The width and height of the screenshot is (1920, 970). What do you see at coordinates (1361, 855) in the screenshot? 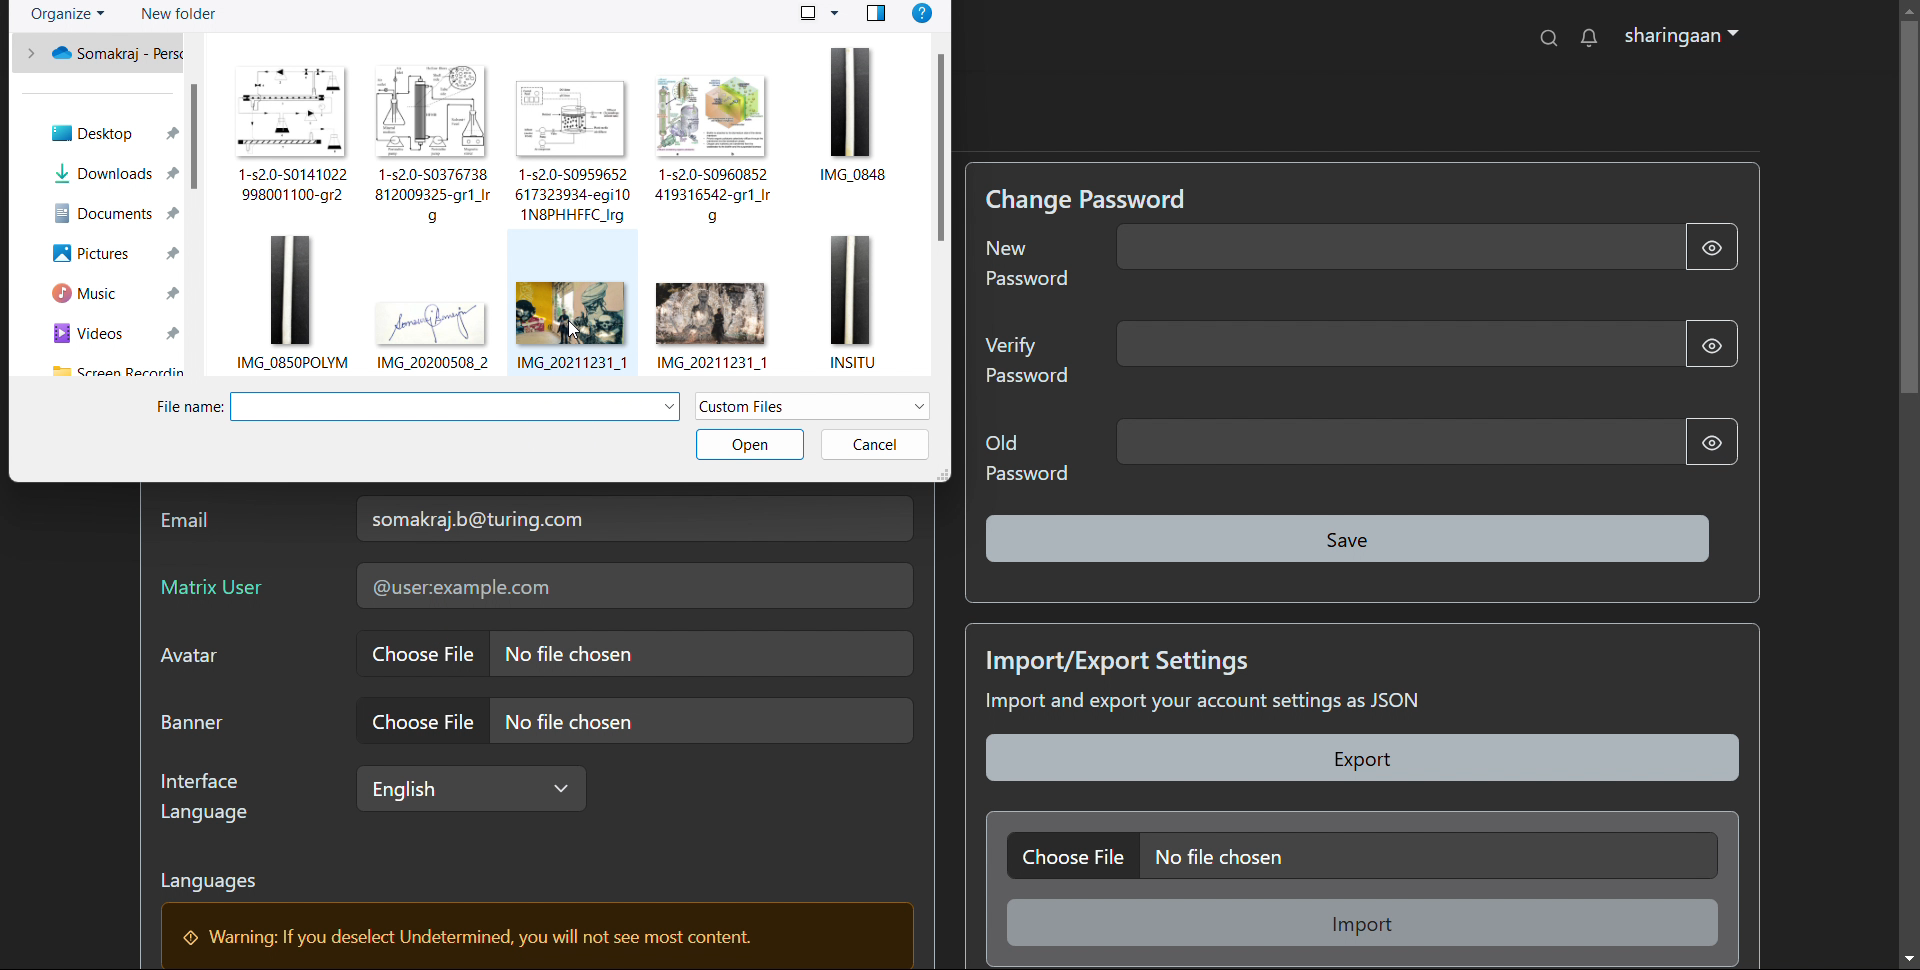
I see `choose file to import` at bounding box center [1361, 855].